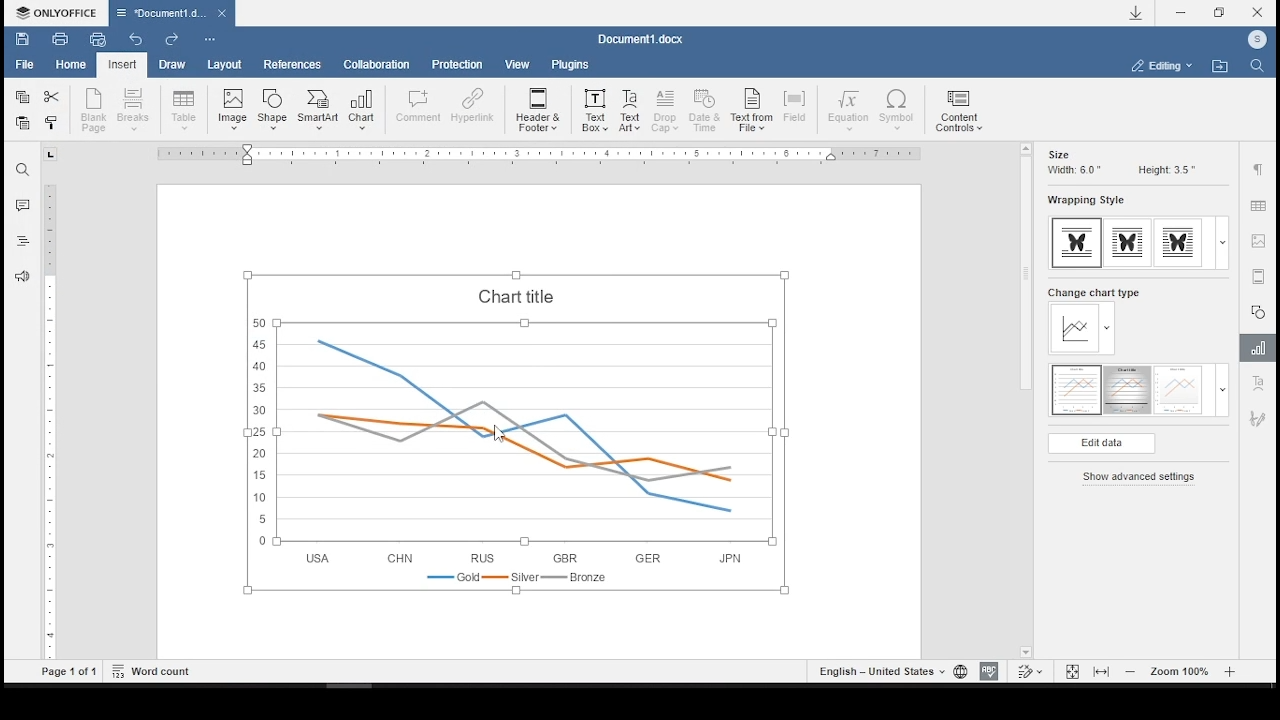  I want to click on ONLYOFFICE, so click(56, 11).